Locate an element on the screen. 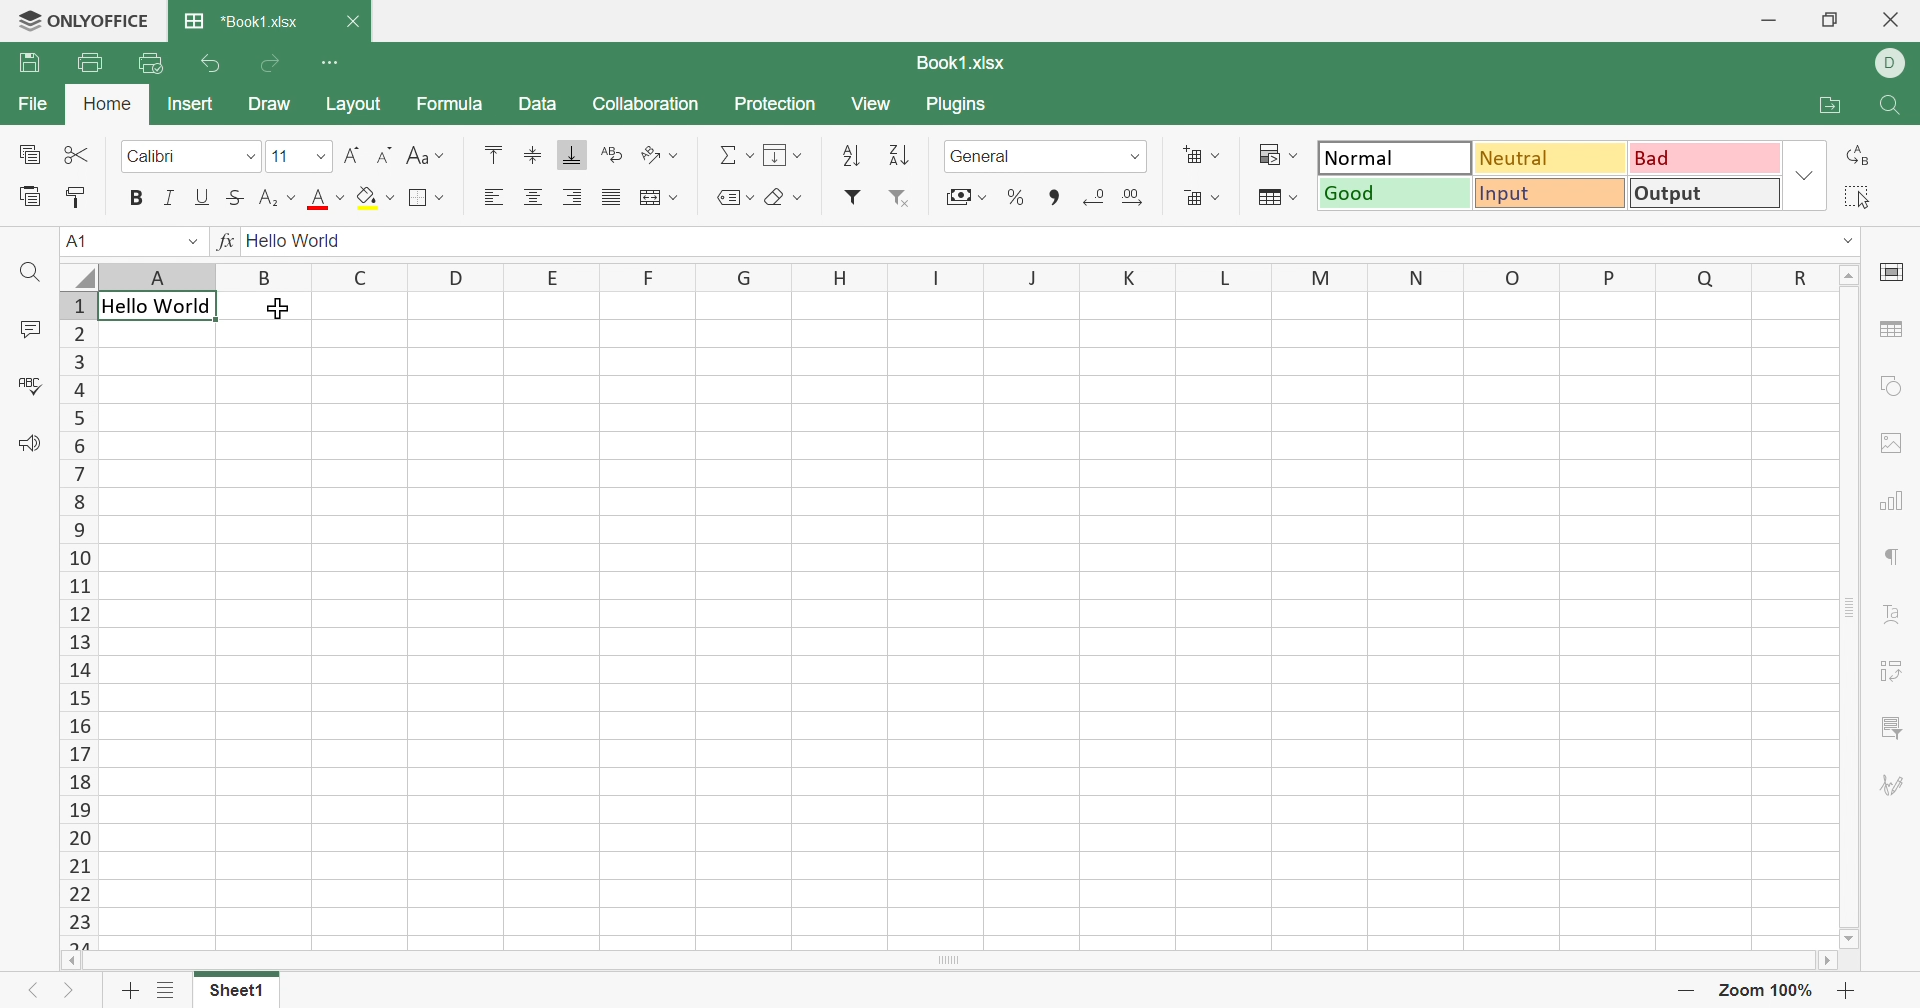 Image resolution: width=1920 pixels, height=1008 pixels. Minimize is located at coordinates (1768, 22).